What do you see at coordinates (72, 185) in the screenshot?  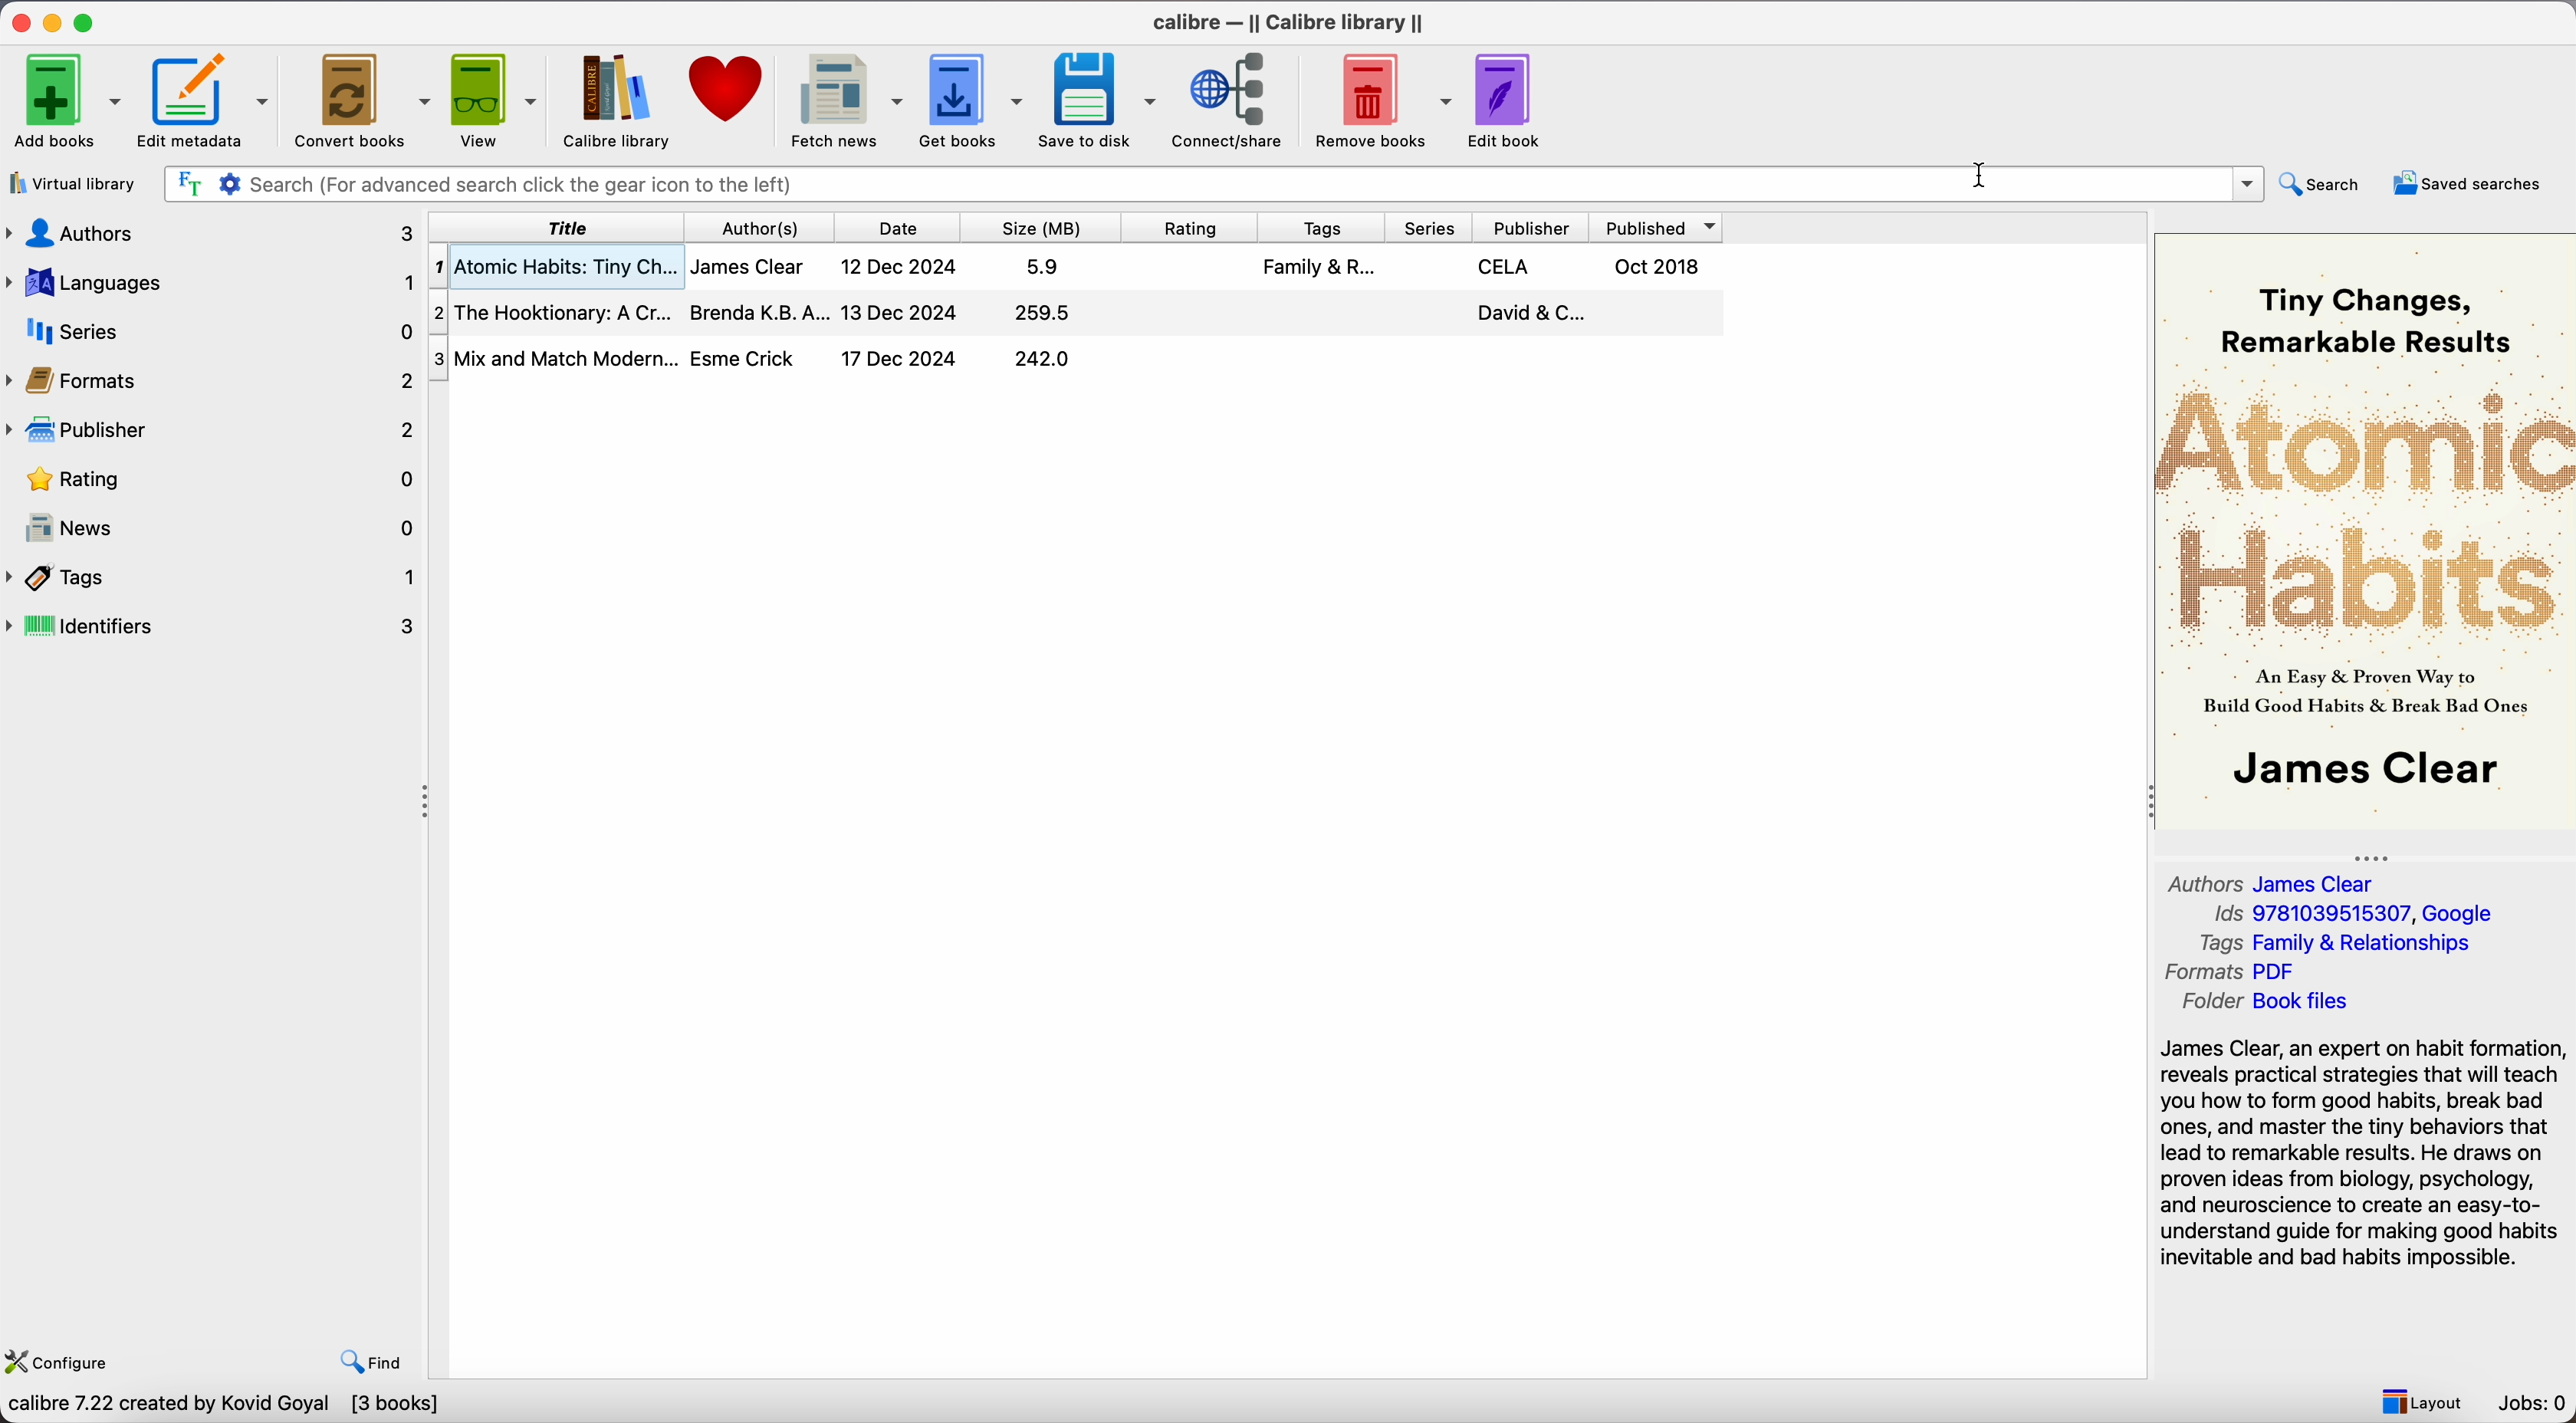 I see `virtual library` at bounding box center [72, 185].